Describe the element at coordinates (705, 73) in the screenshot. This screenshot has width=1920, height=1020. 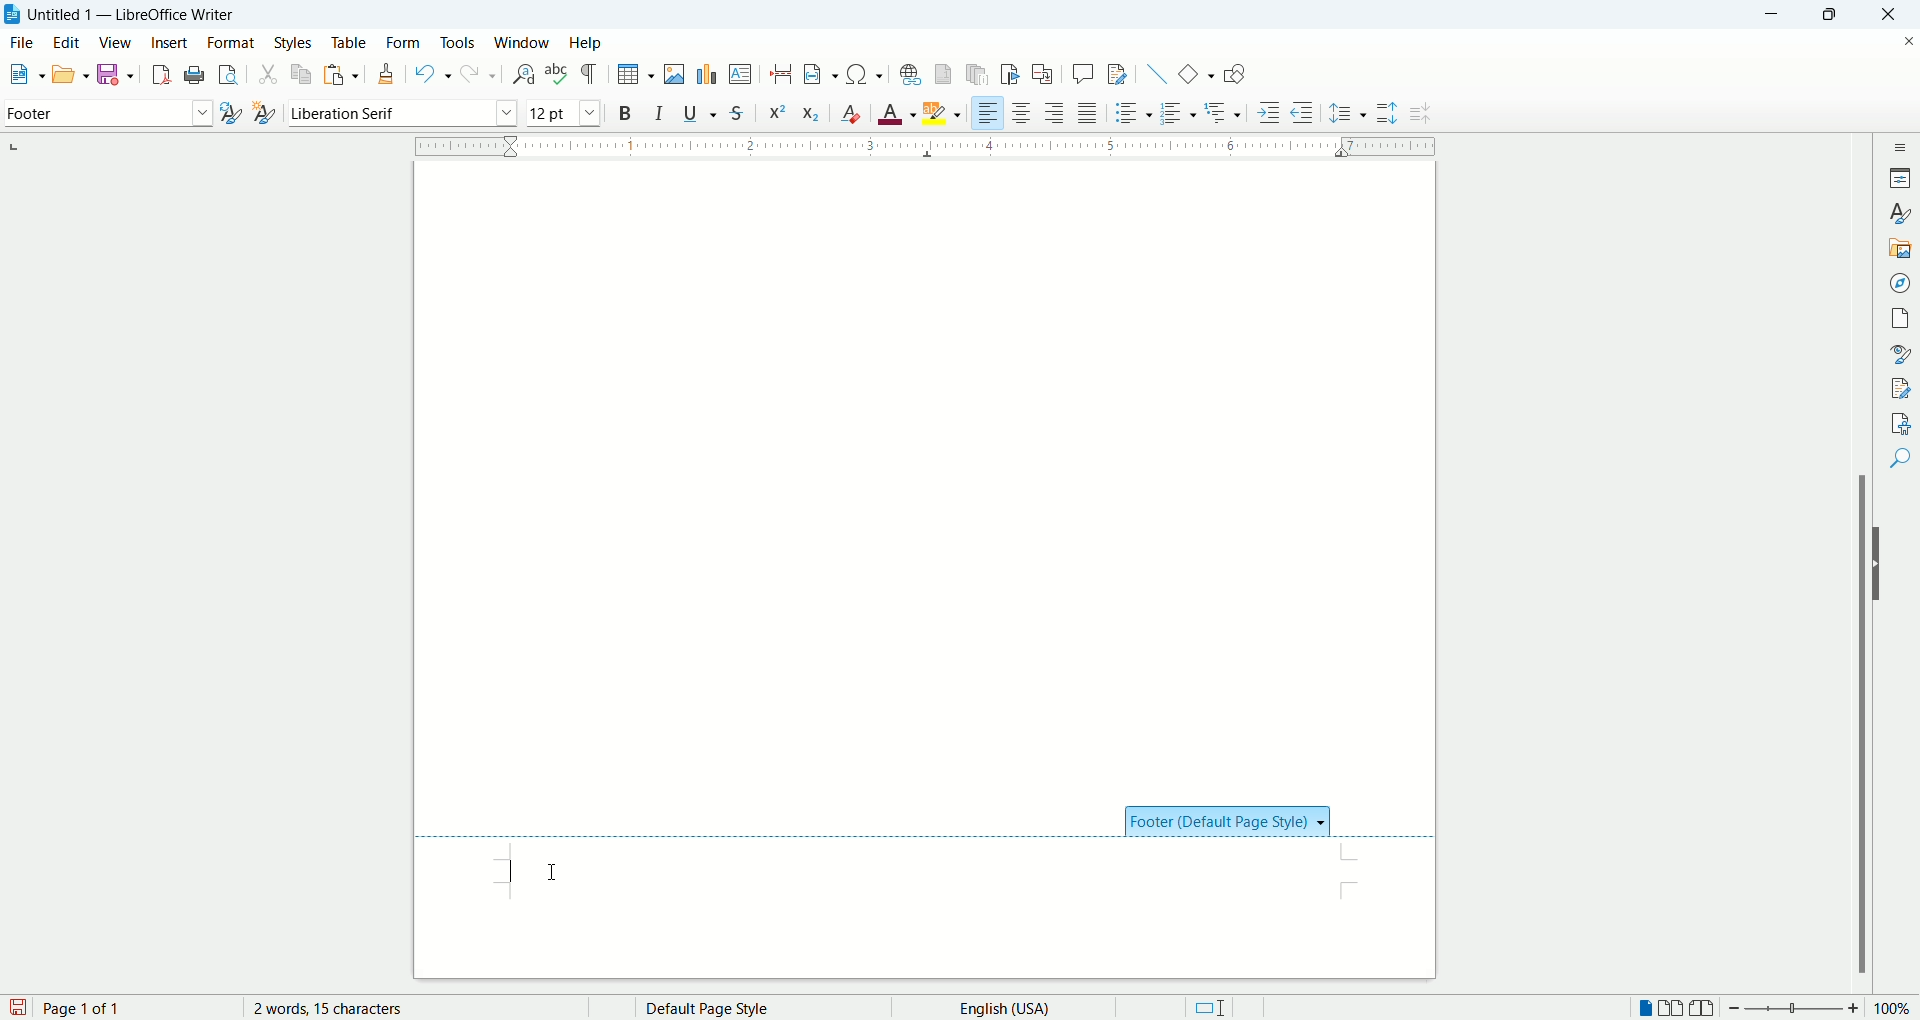
I see `insert chart` at that location.